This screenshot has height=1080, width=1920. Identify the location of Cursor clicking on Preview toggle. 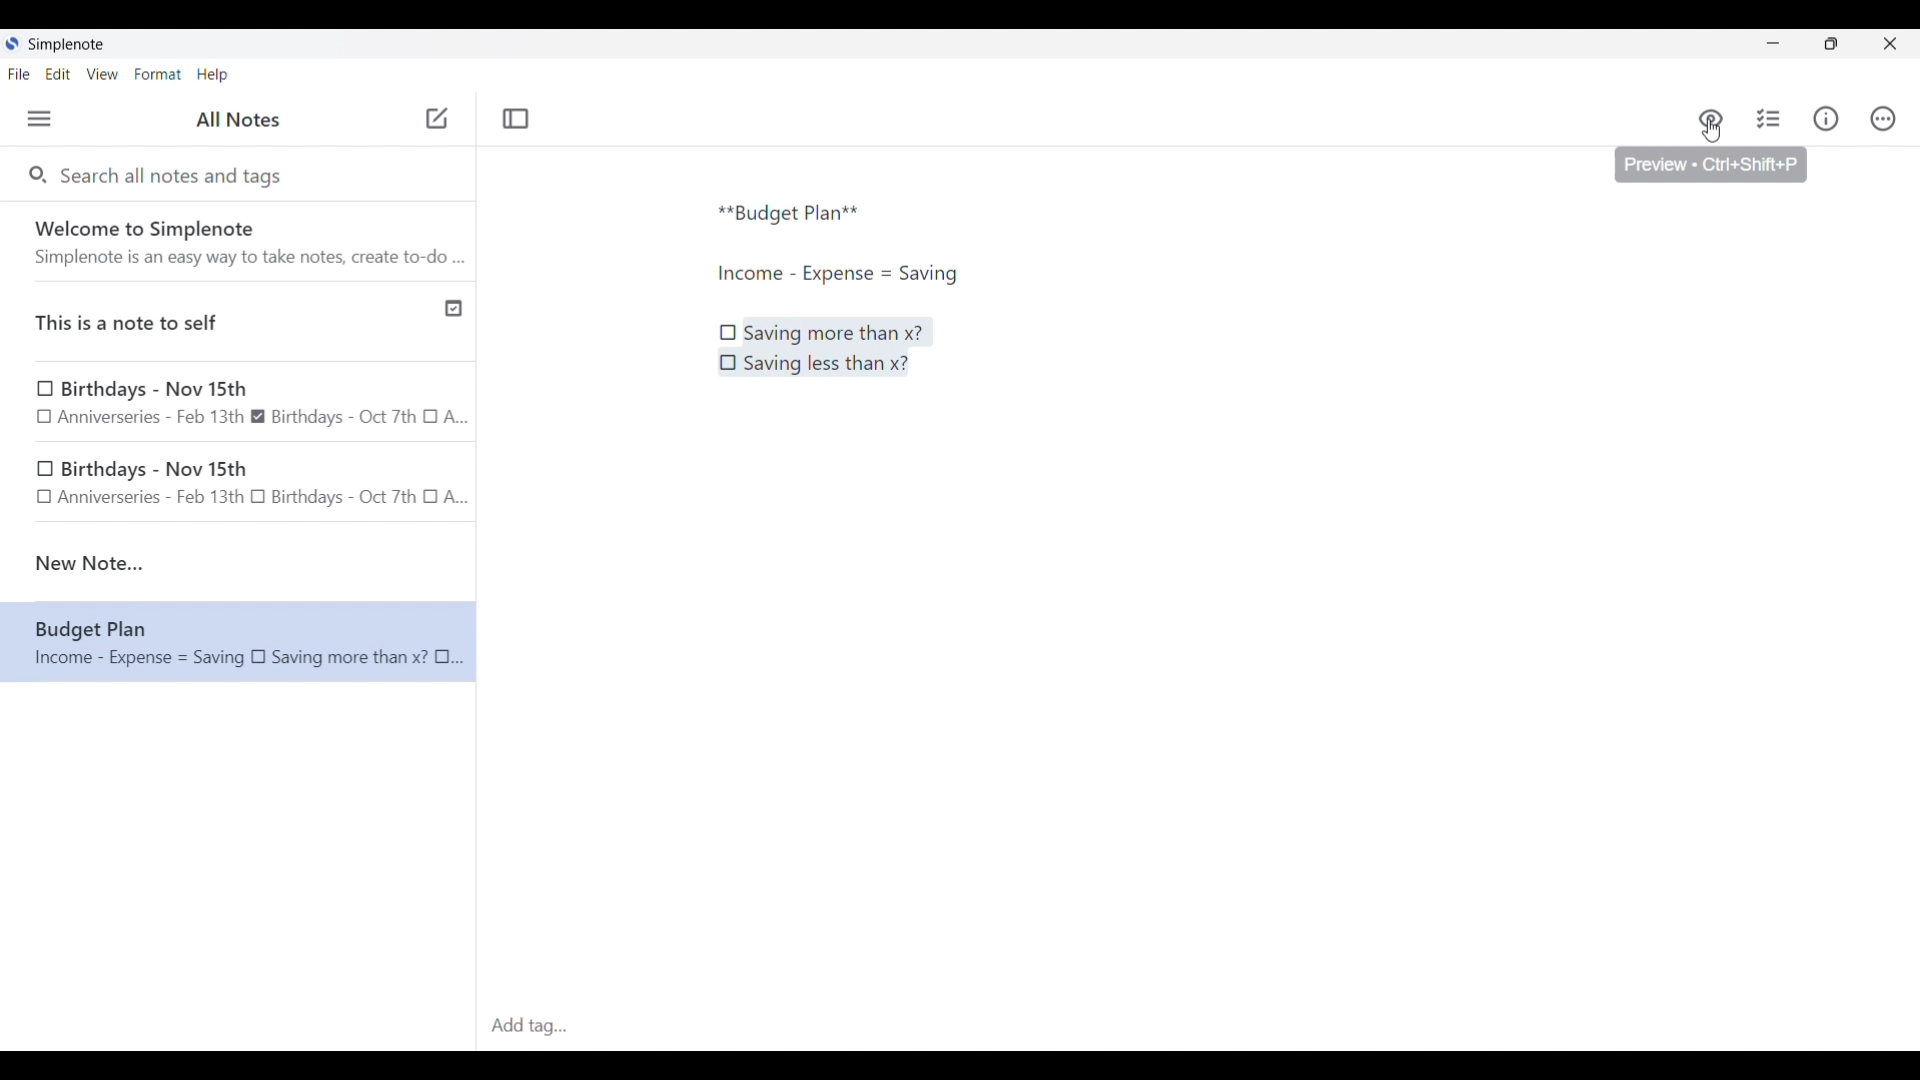
(1711, 131).